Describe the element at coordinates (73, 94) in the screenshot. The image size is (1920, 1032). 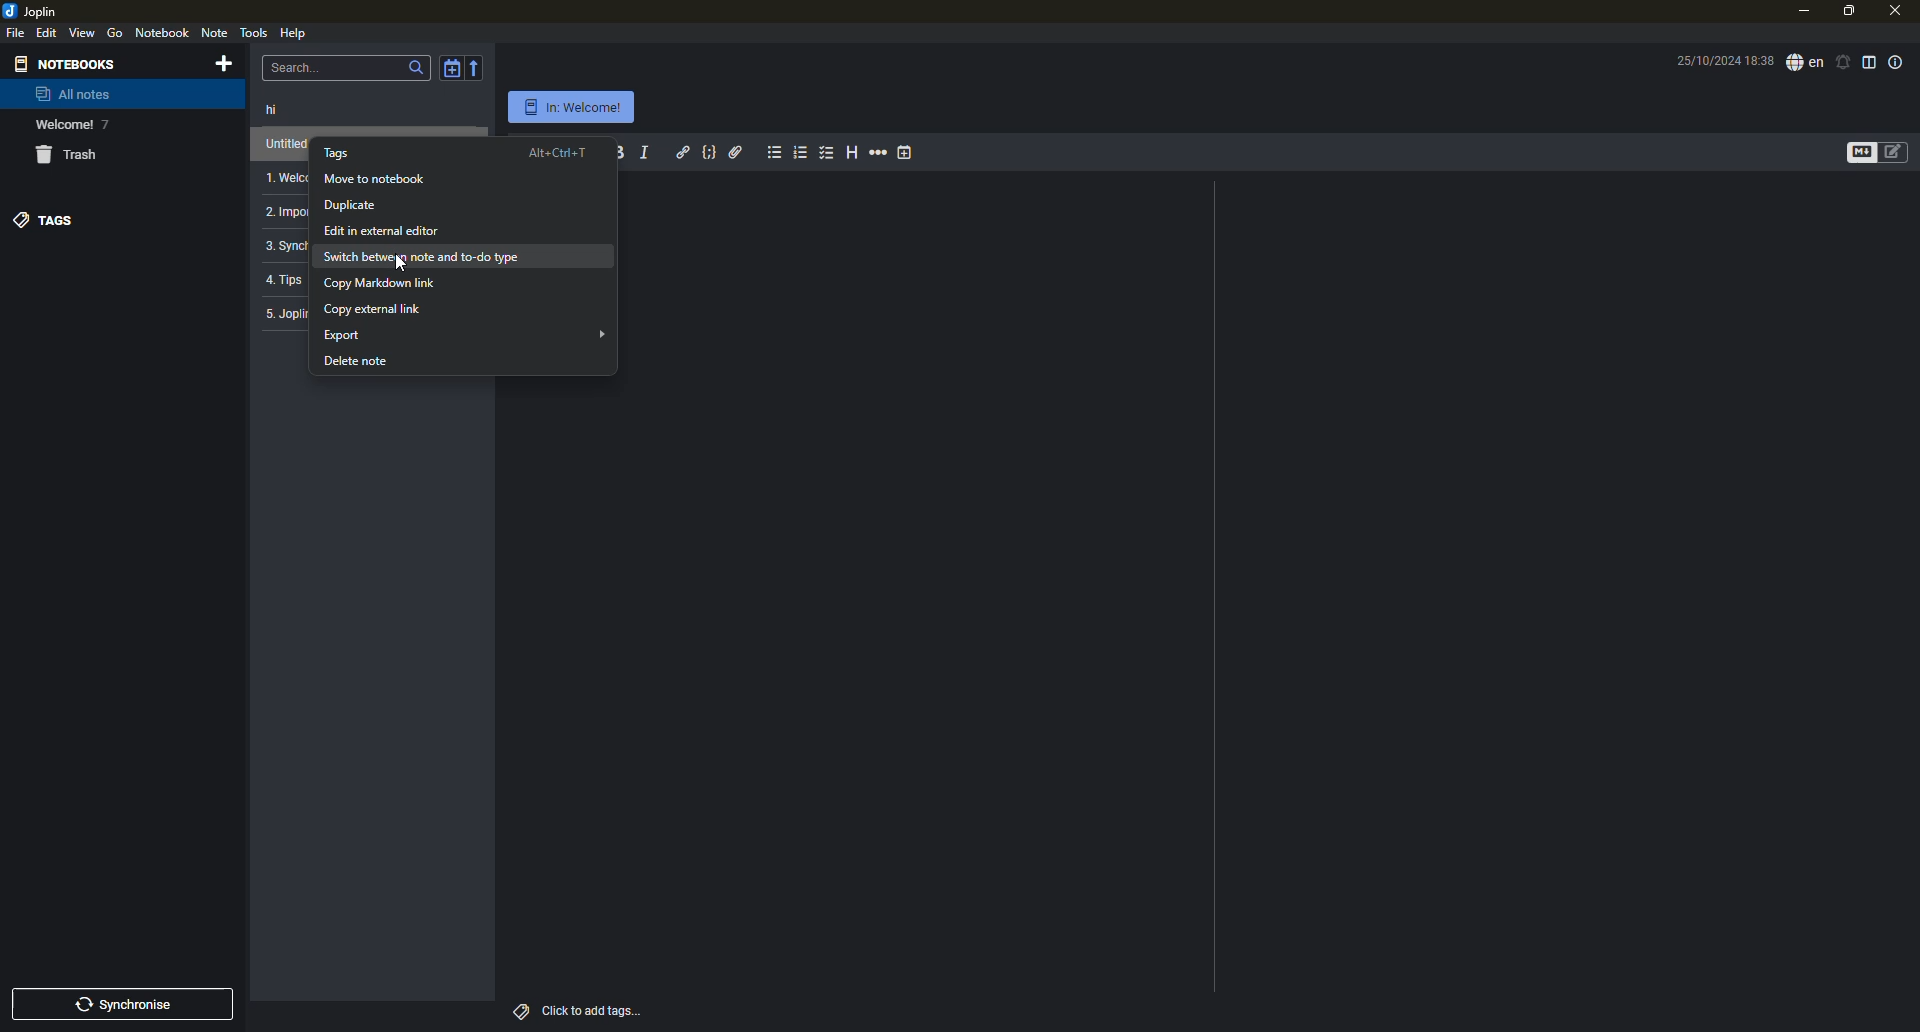
I see `all notes` at that location.